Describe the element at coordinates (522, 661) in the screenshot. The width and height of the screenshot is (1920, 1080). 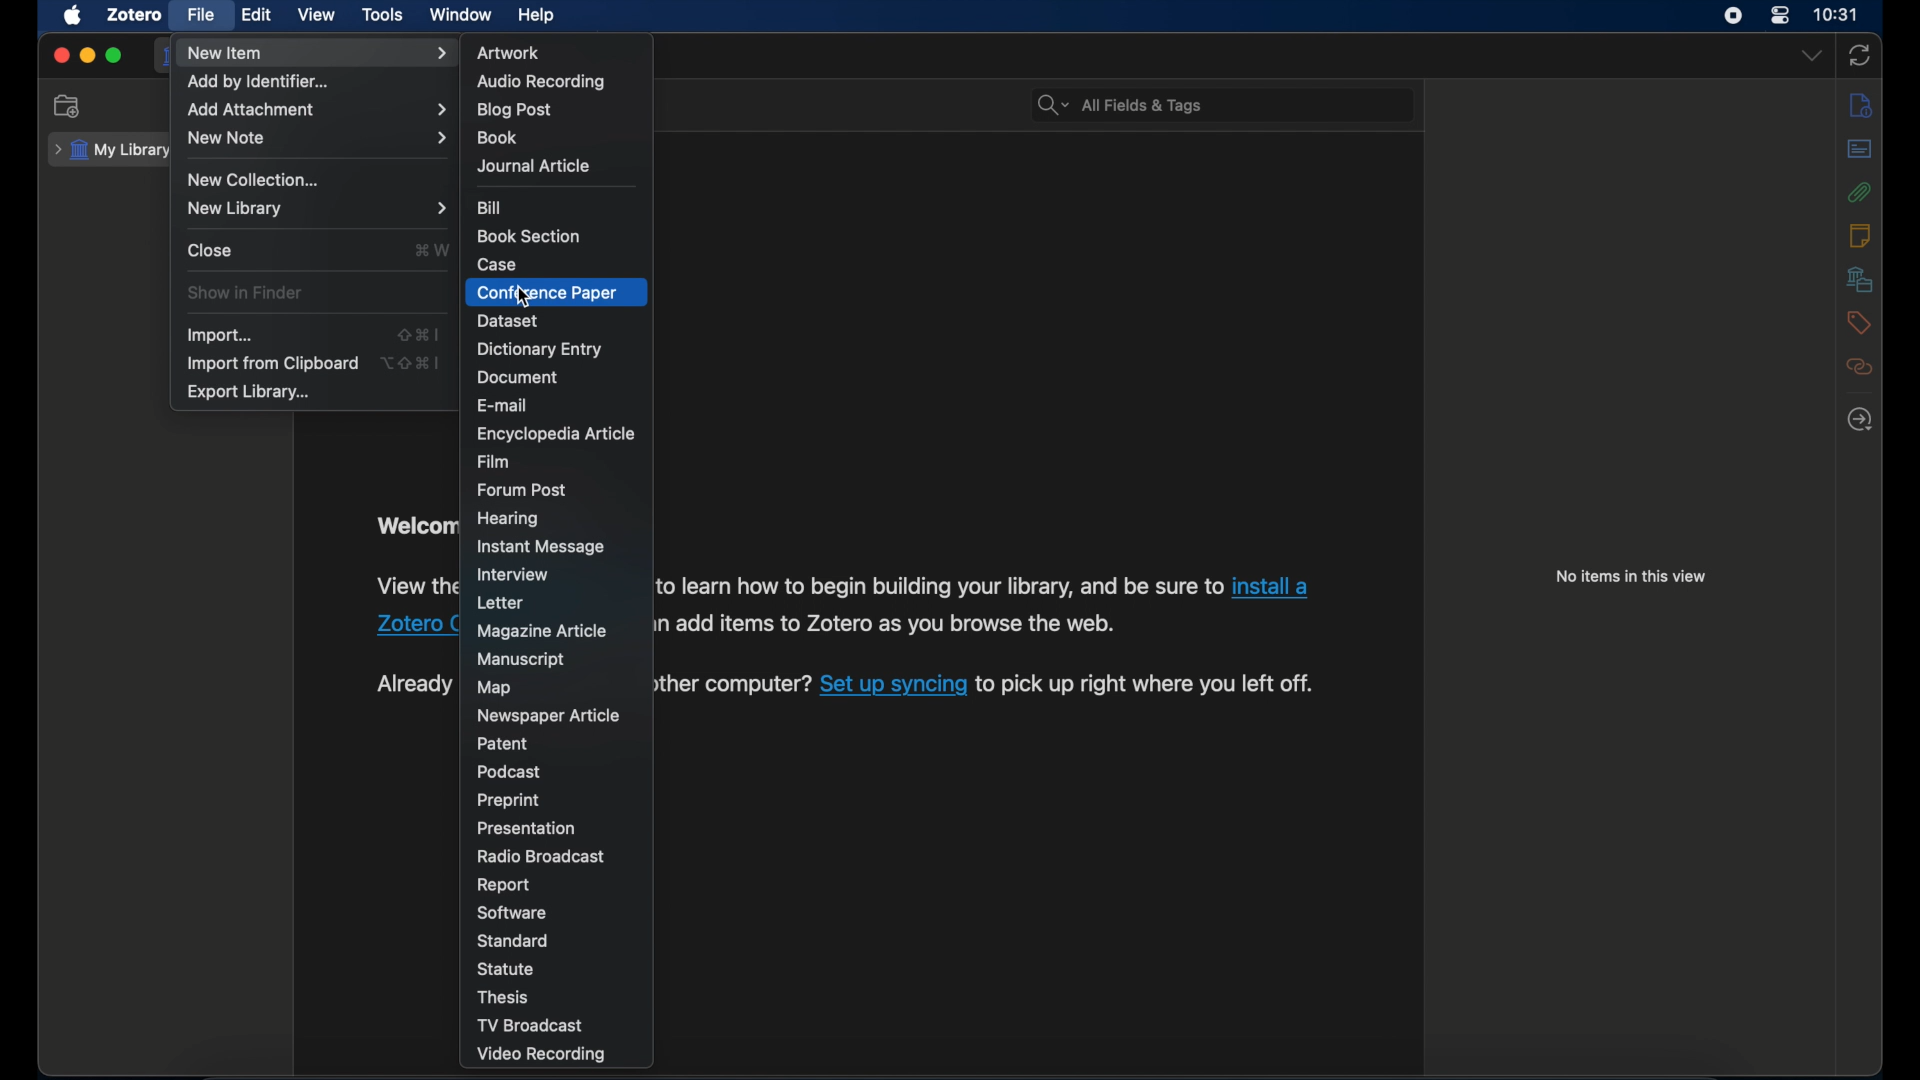
I see `manuscript` at that location.